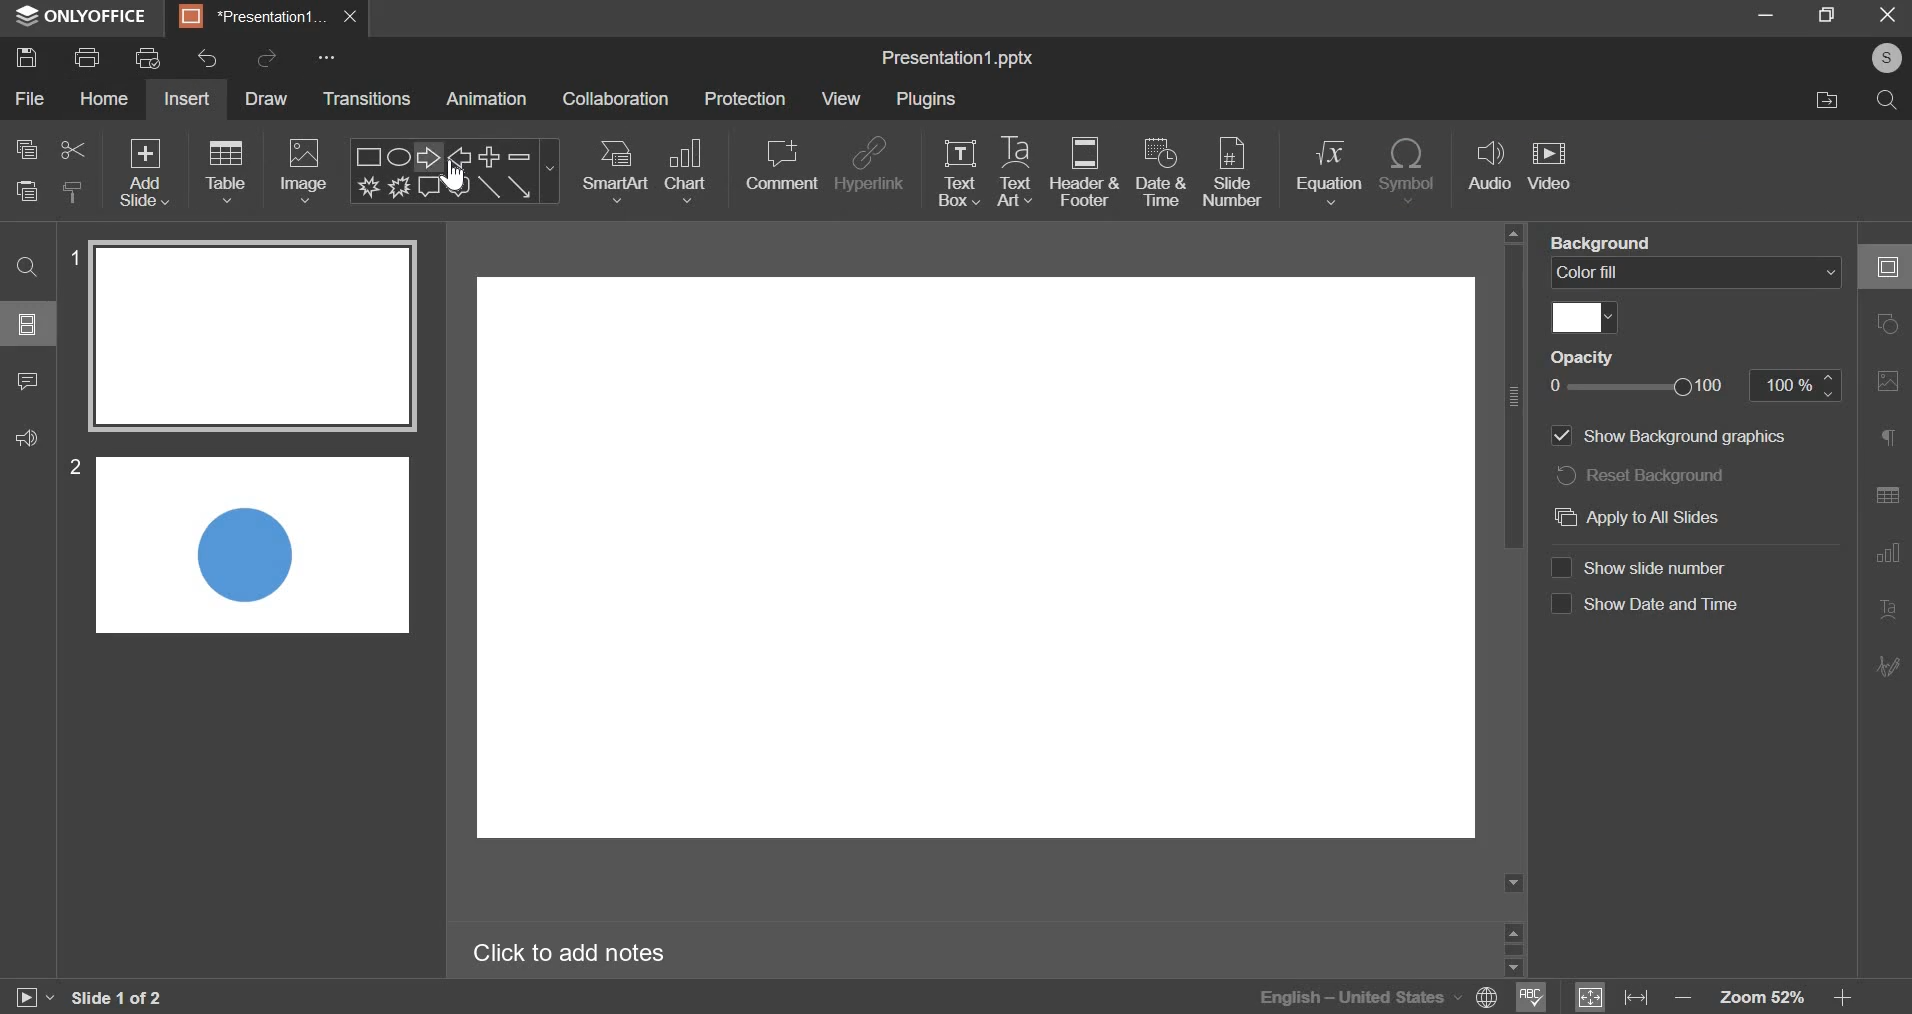  I want to click on 1, so click(71, 258).